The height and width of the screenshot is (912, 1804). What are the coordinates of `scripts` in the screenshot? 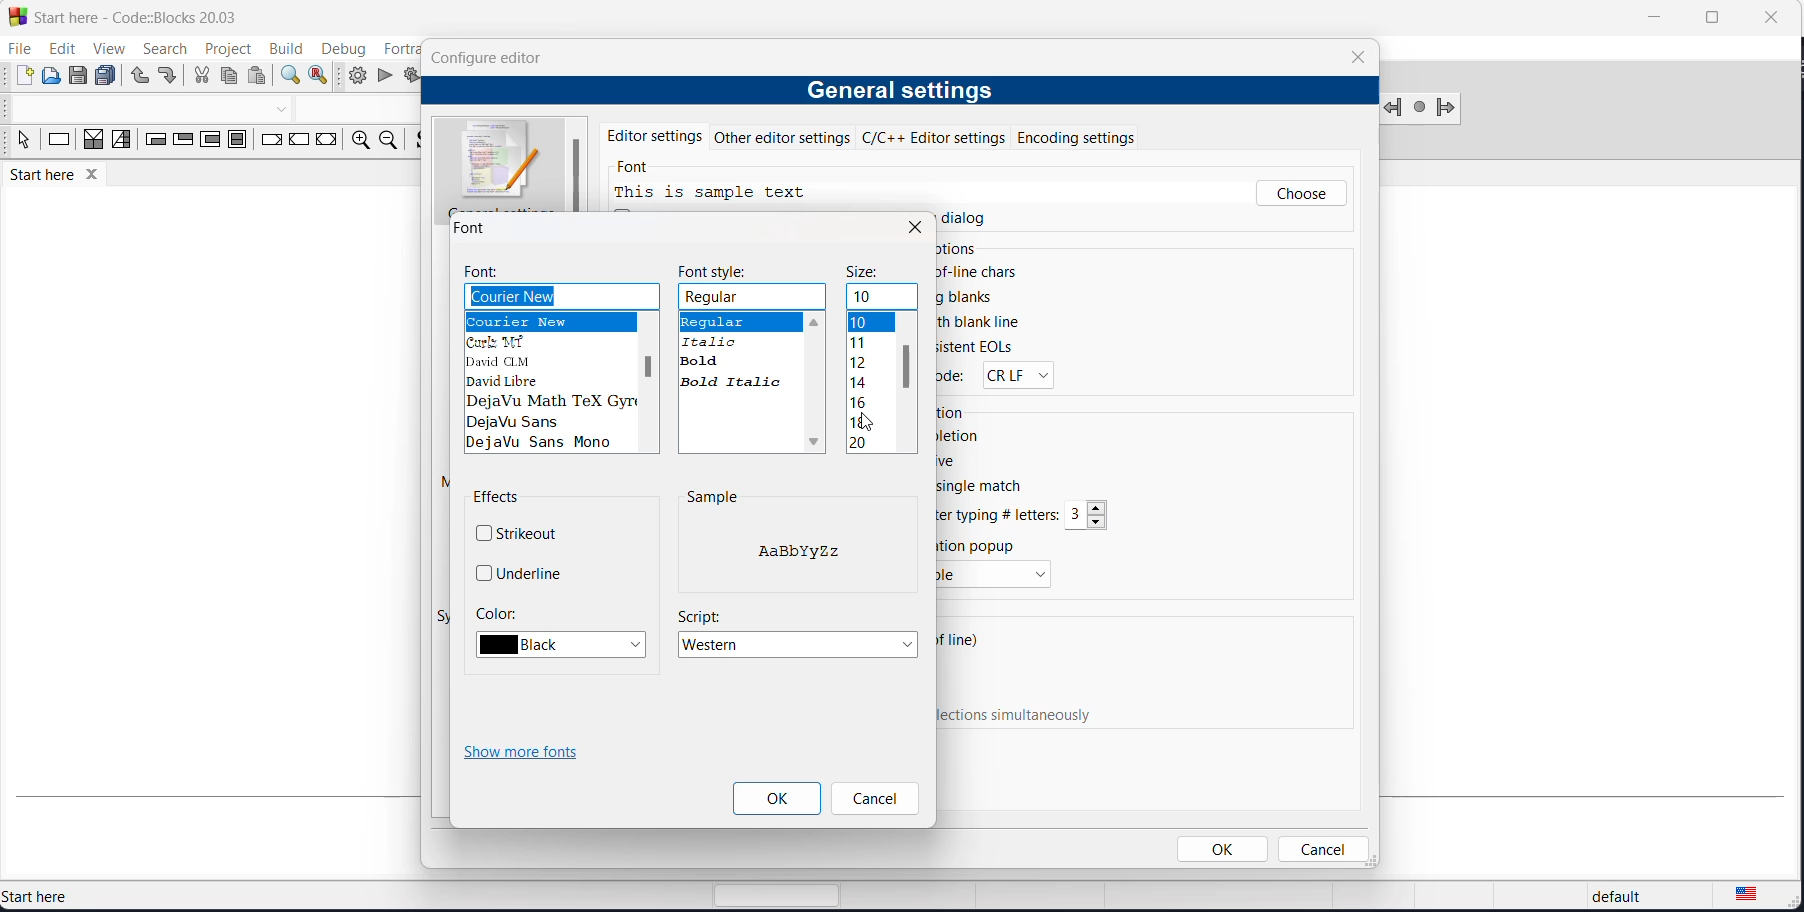 It's located at (700, 615).